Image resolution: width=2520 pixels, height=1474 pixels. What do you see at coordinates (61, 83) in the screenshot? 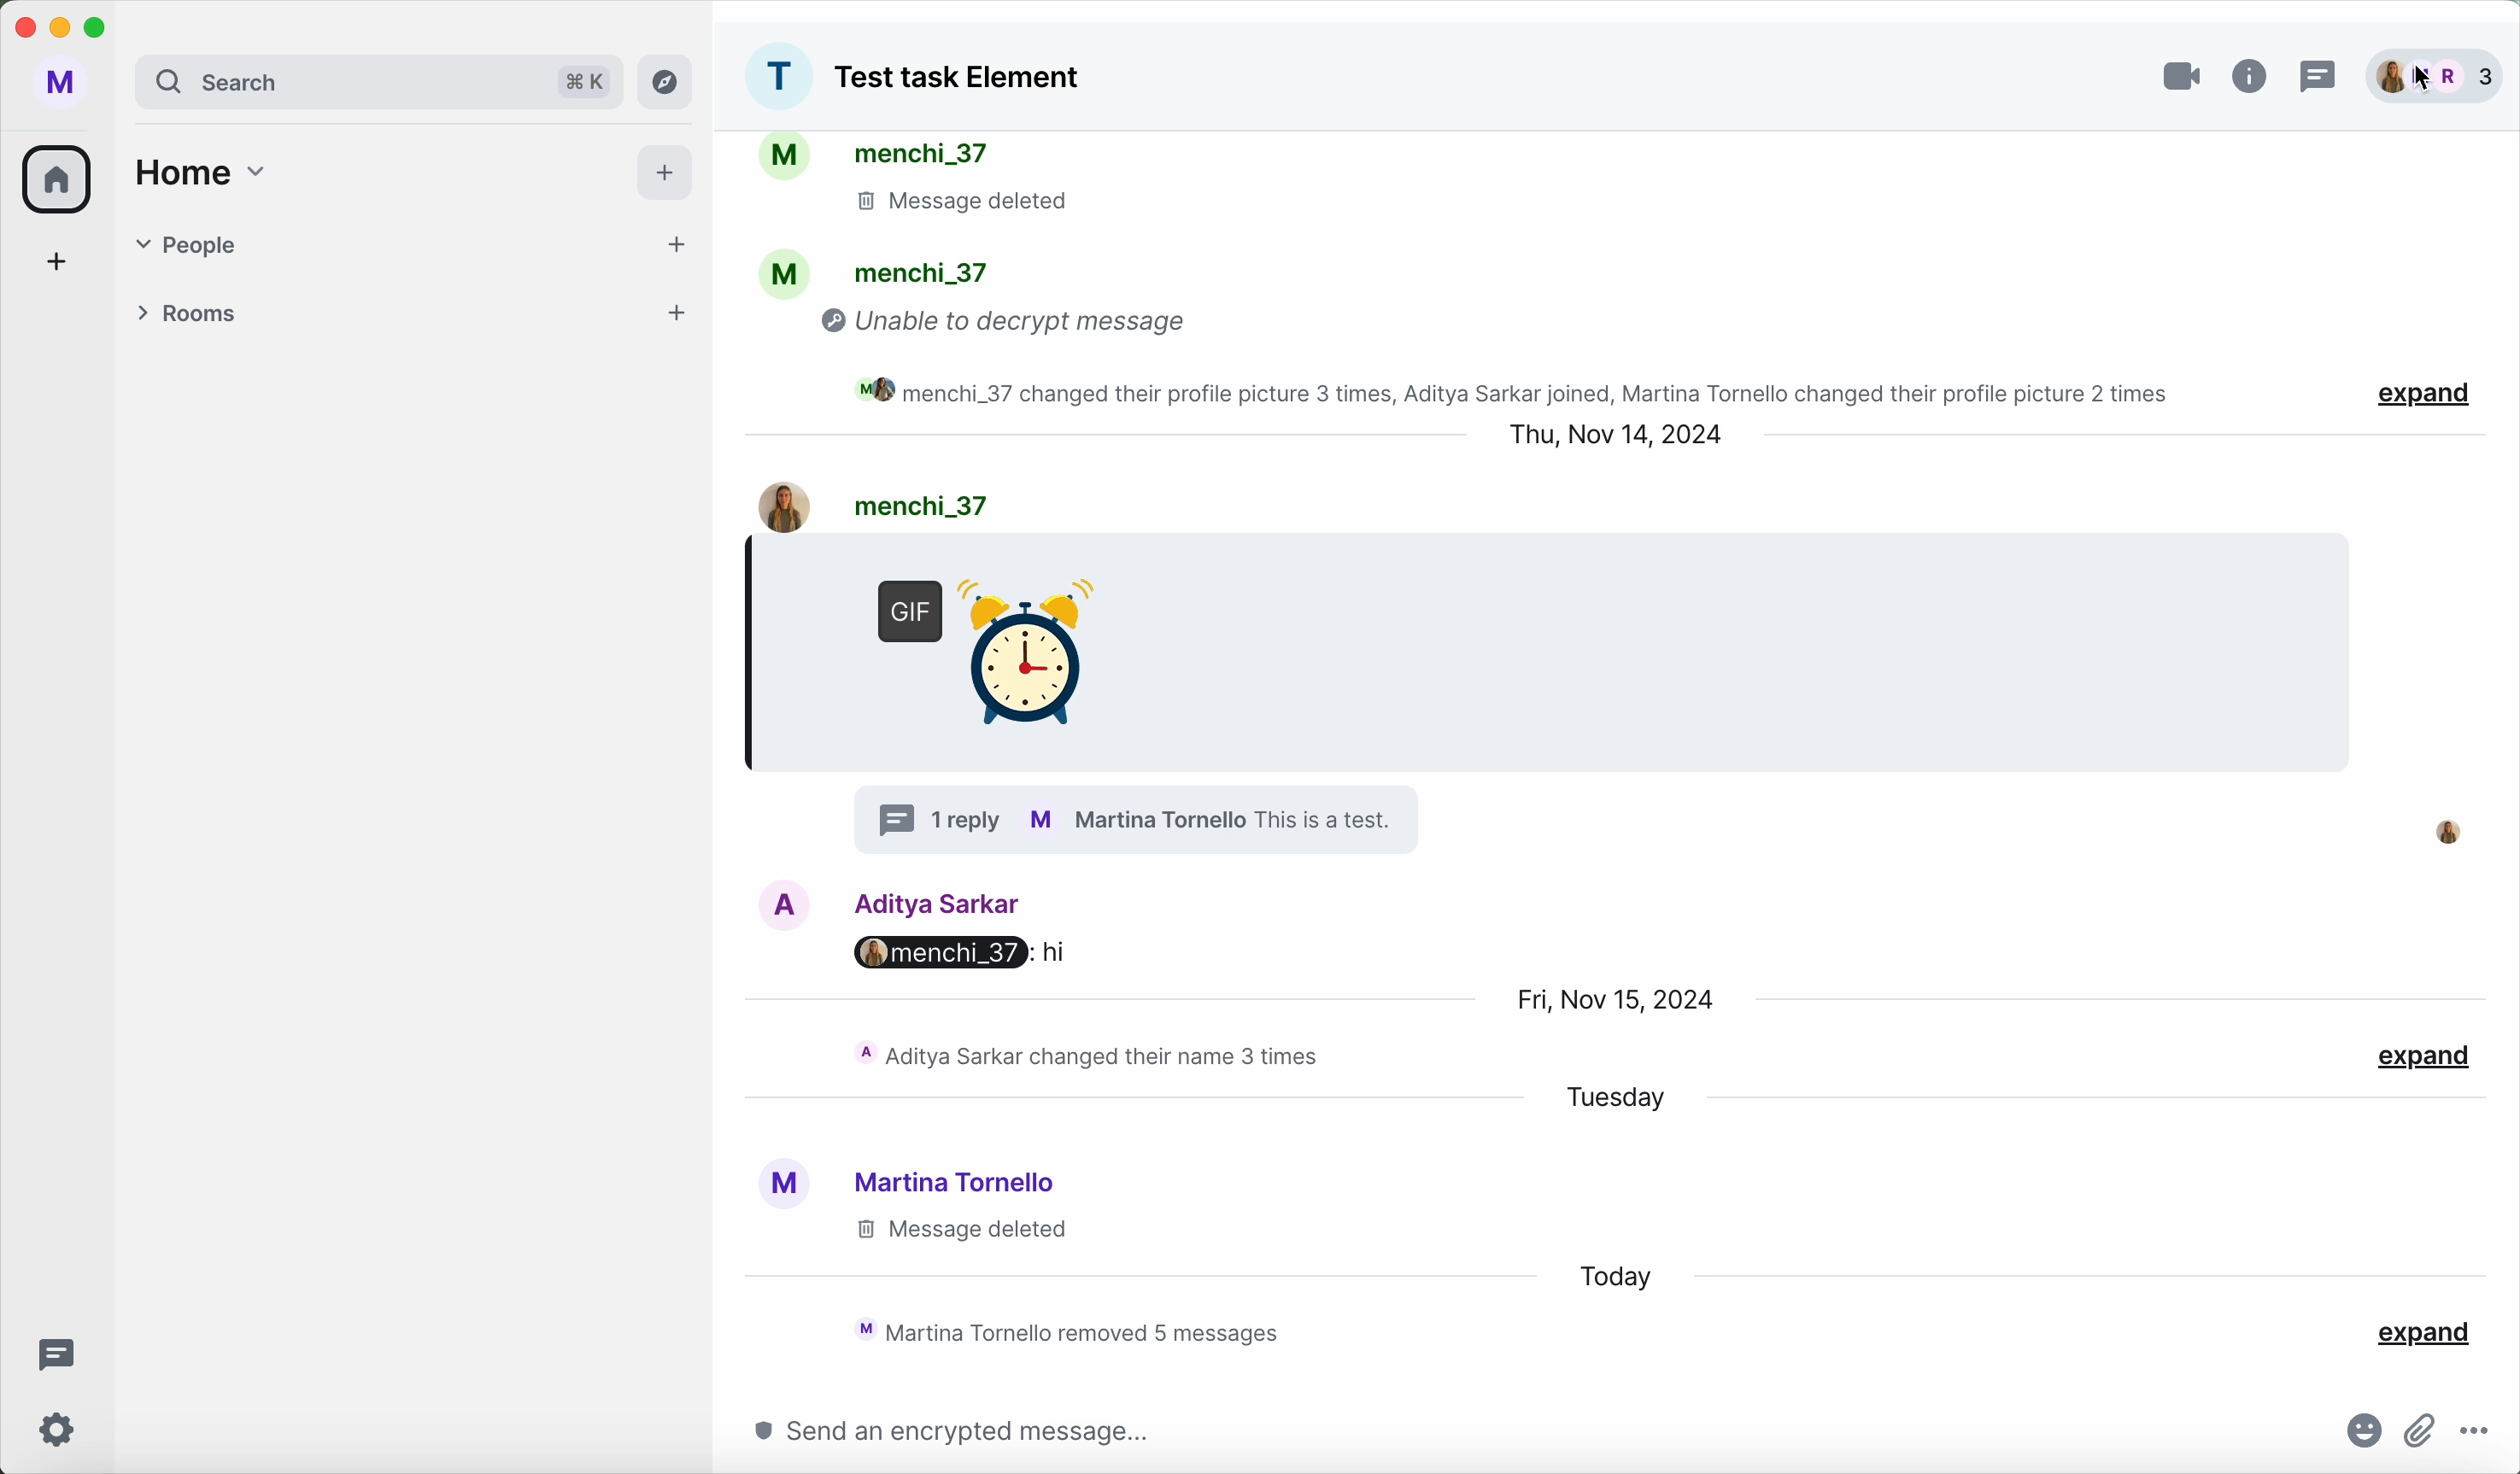
I see `user profile` at bounding box center [61, 83].